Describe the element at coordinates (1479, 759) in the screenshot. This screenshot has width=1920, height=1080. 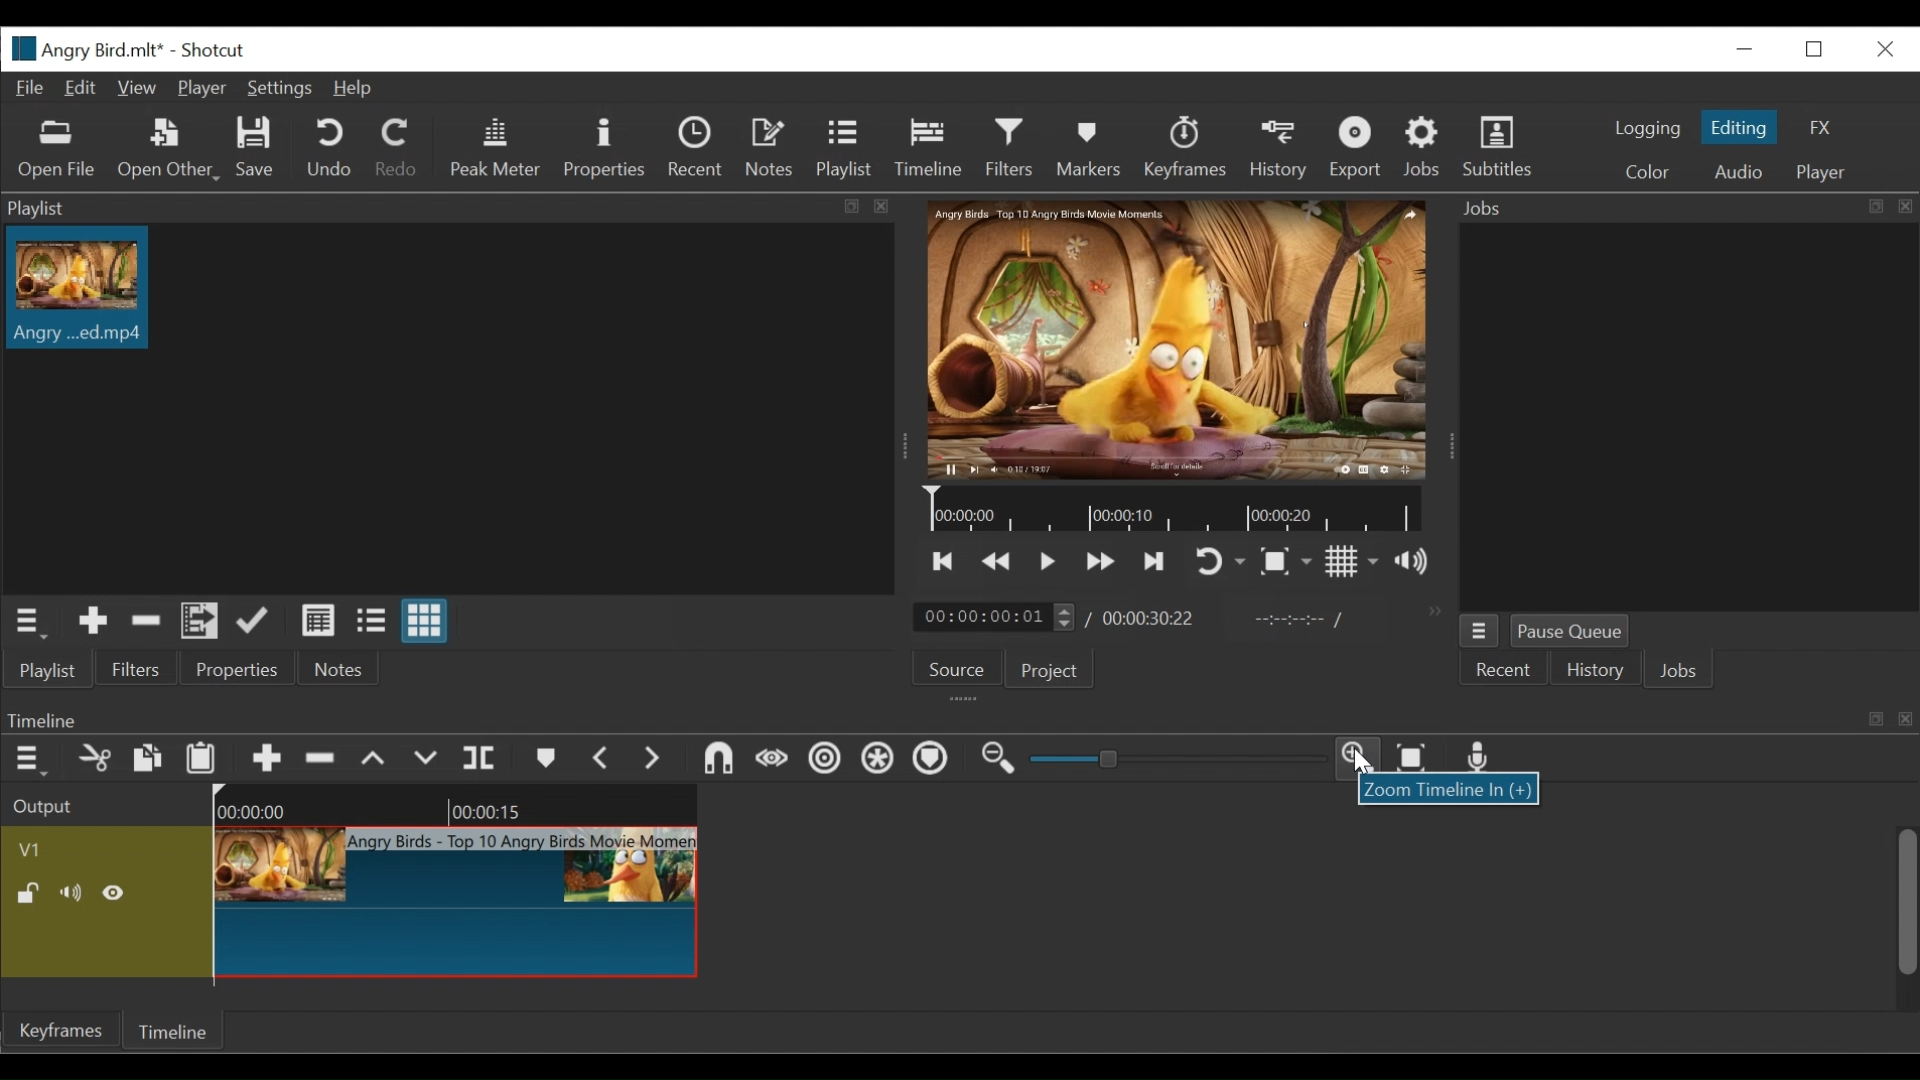
I see `Record audio` at that location.